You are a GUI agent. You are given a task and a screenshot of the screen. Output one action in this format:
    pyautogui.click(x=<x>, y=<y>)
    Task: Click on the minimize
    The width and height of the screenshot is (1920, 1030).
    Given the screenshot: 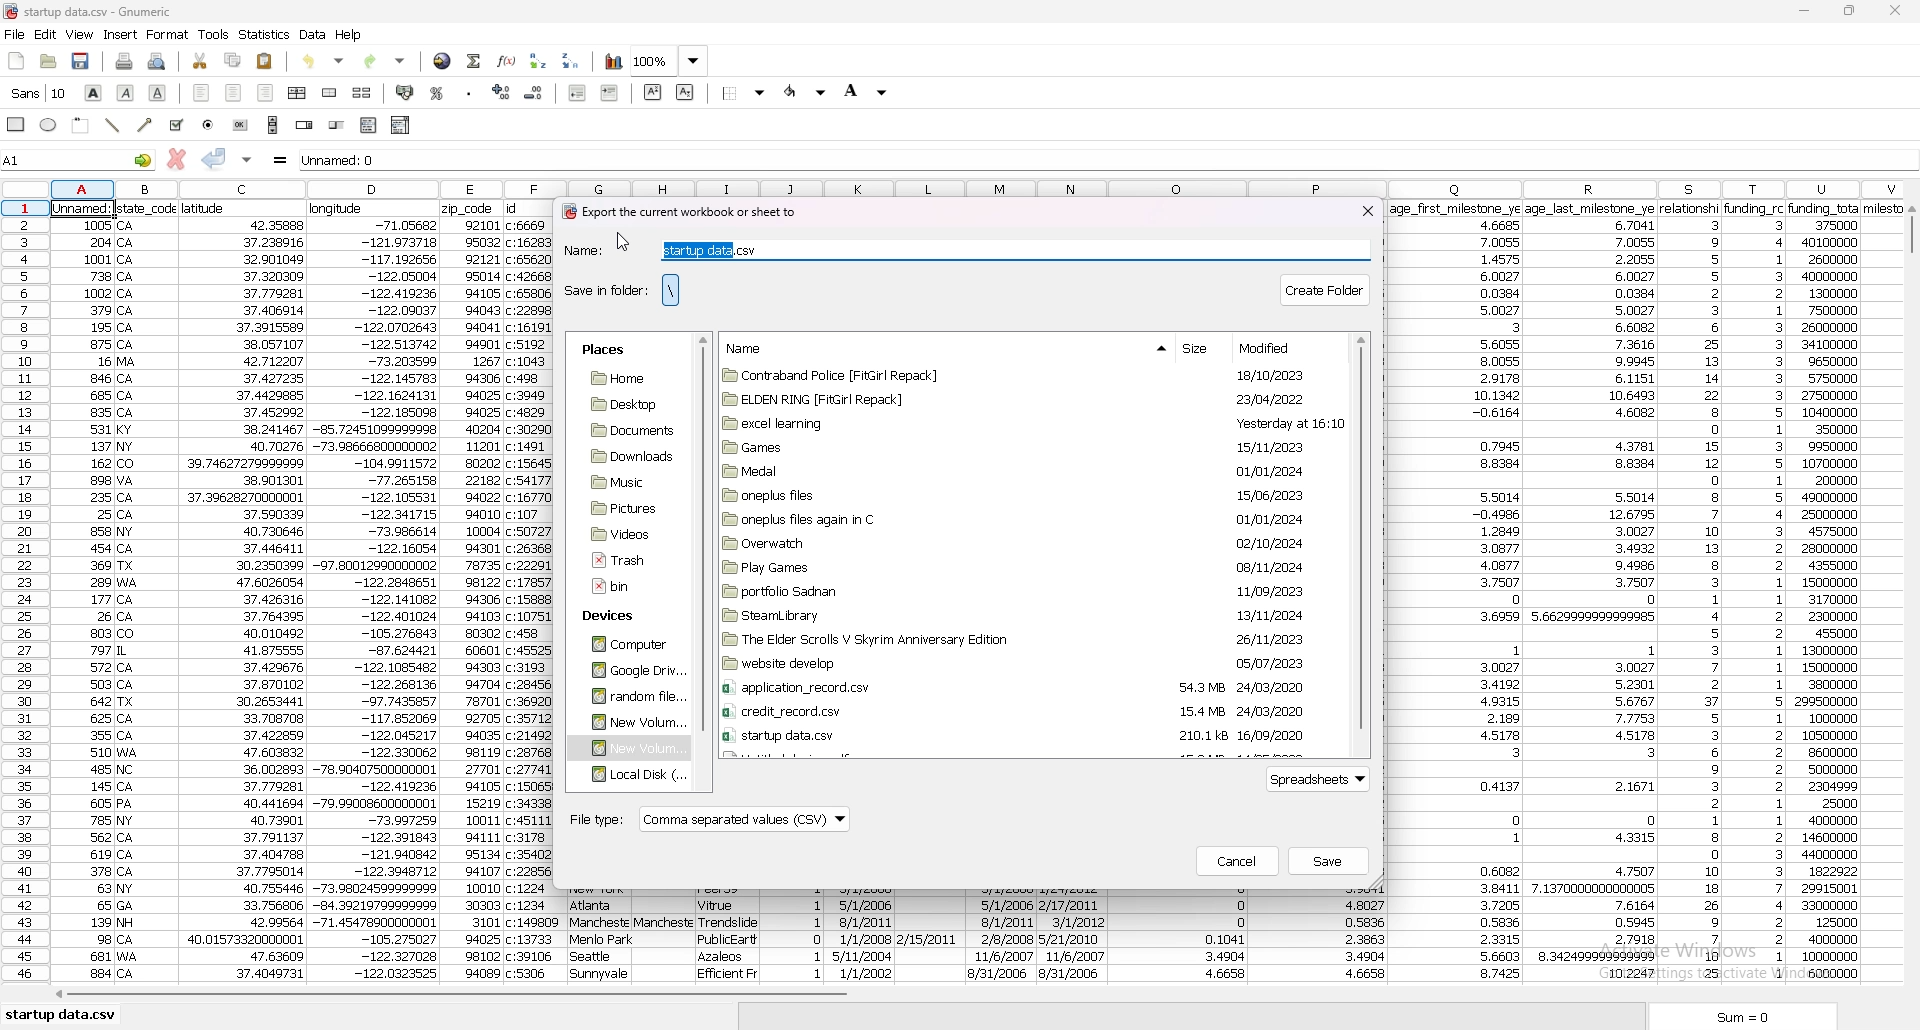 What is the action you would take?
    pyautogui.click(x=1805, y=11)
    